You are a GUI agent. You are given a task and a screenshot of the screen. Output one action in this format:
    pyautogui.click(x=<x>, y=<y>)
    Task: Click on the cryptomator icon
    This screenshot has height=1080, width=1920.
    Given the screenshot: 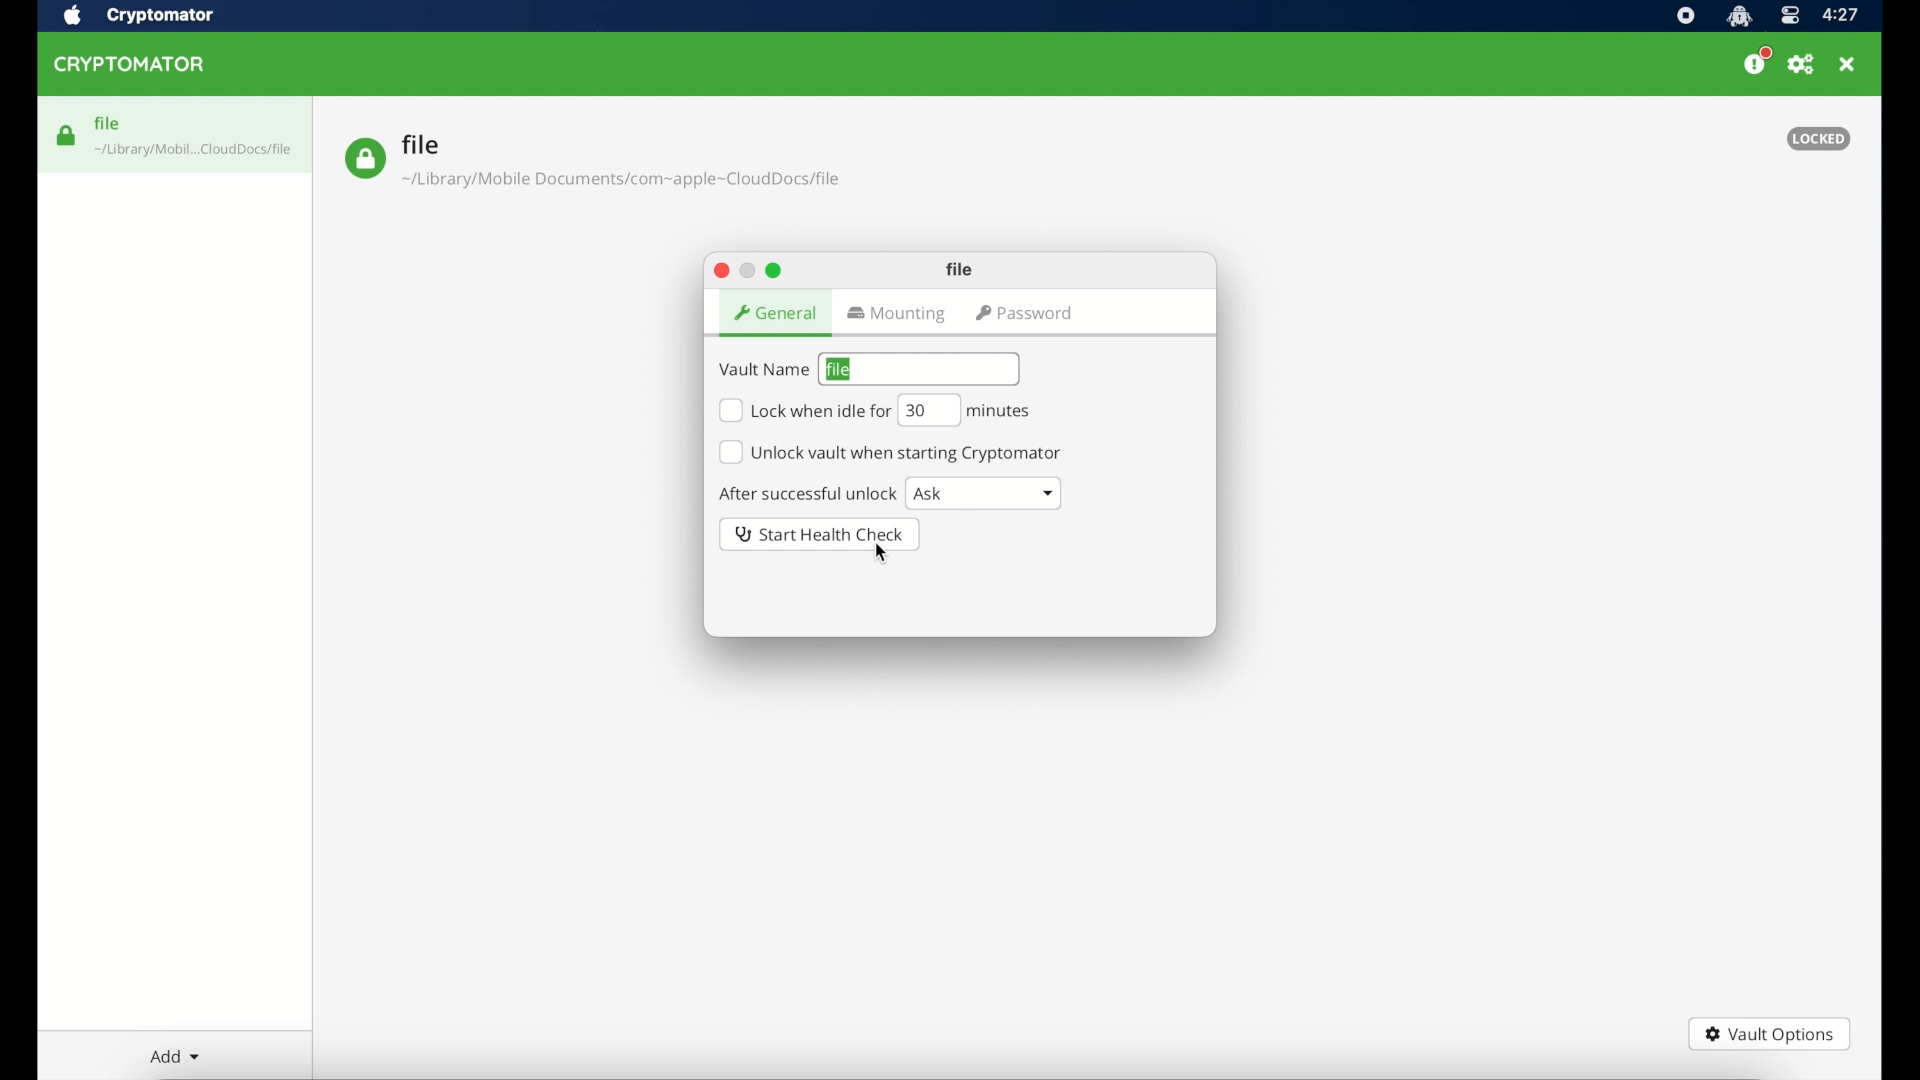 What is the action you would take?
    pyautogui.click(x=1739, y=16)
    